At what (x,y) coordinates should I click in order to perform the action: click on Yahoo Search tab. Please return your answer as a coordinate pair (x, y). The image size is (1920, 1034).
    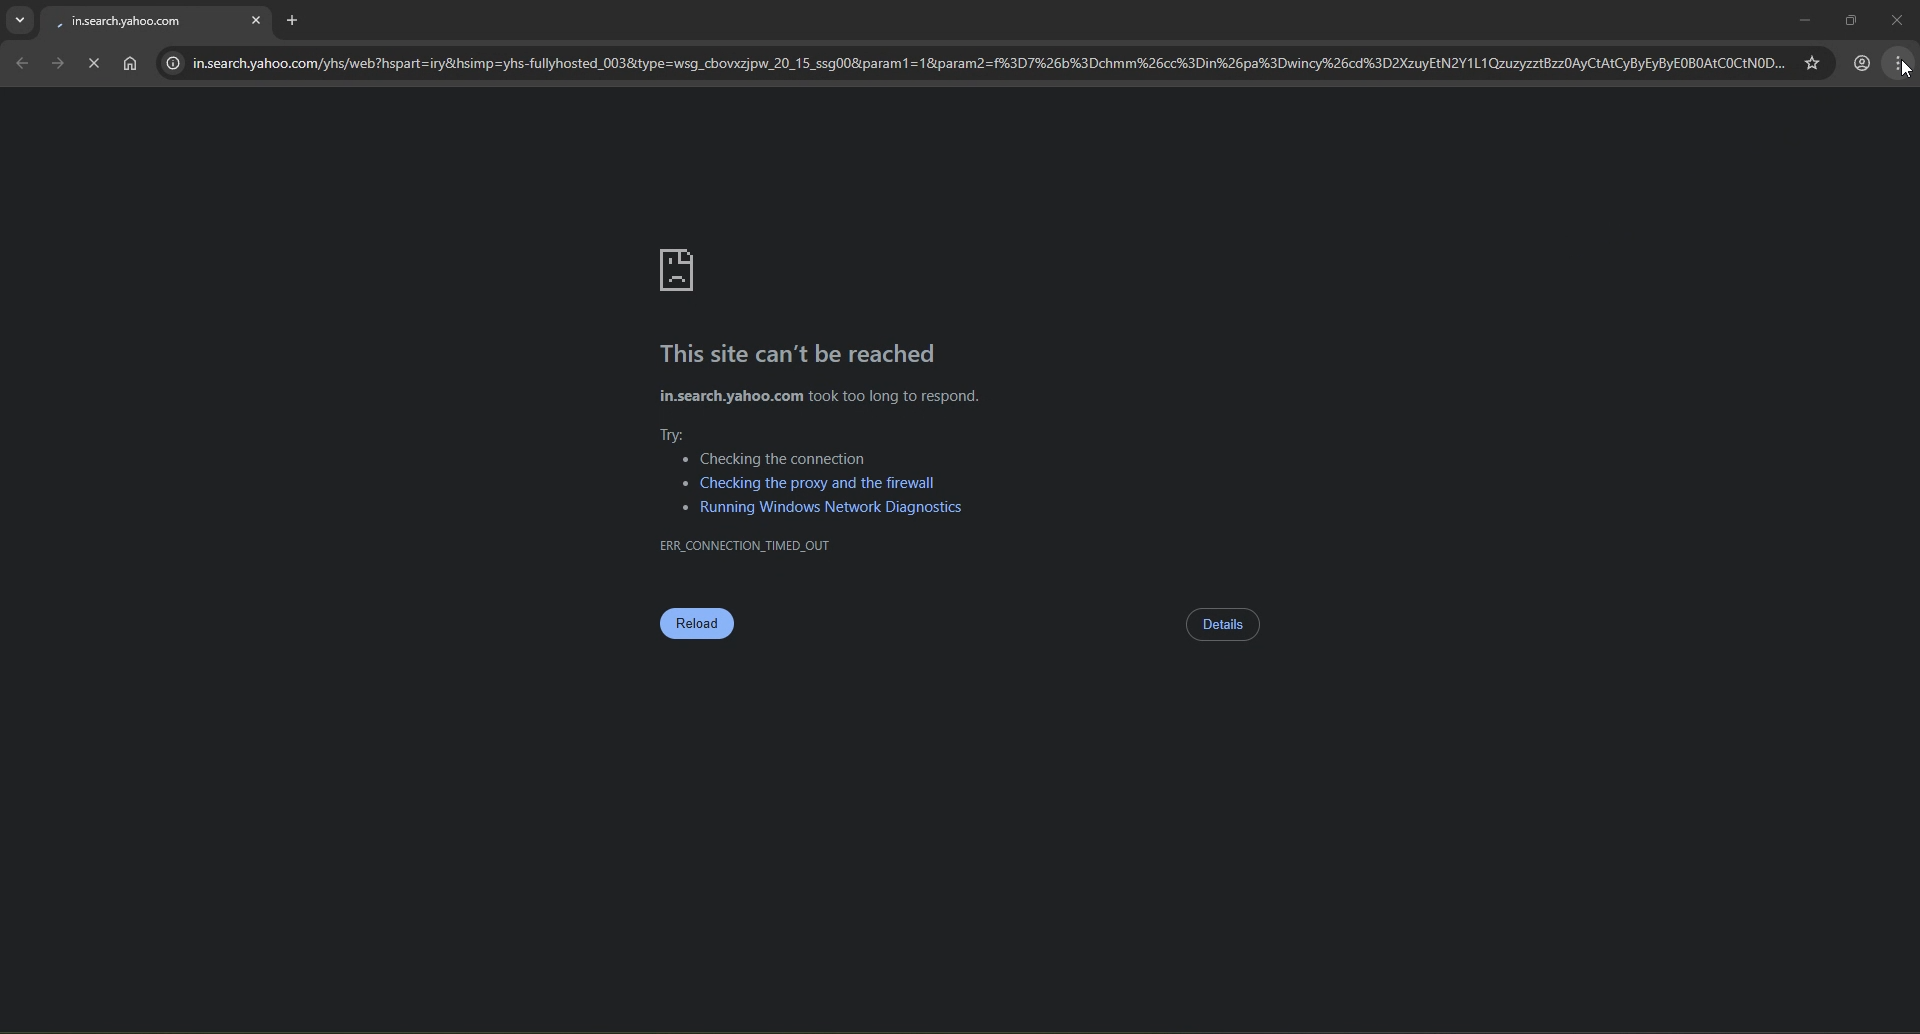
    Looking at the image, I should click on (138, 21).